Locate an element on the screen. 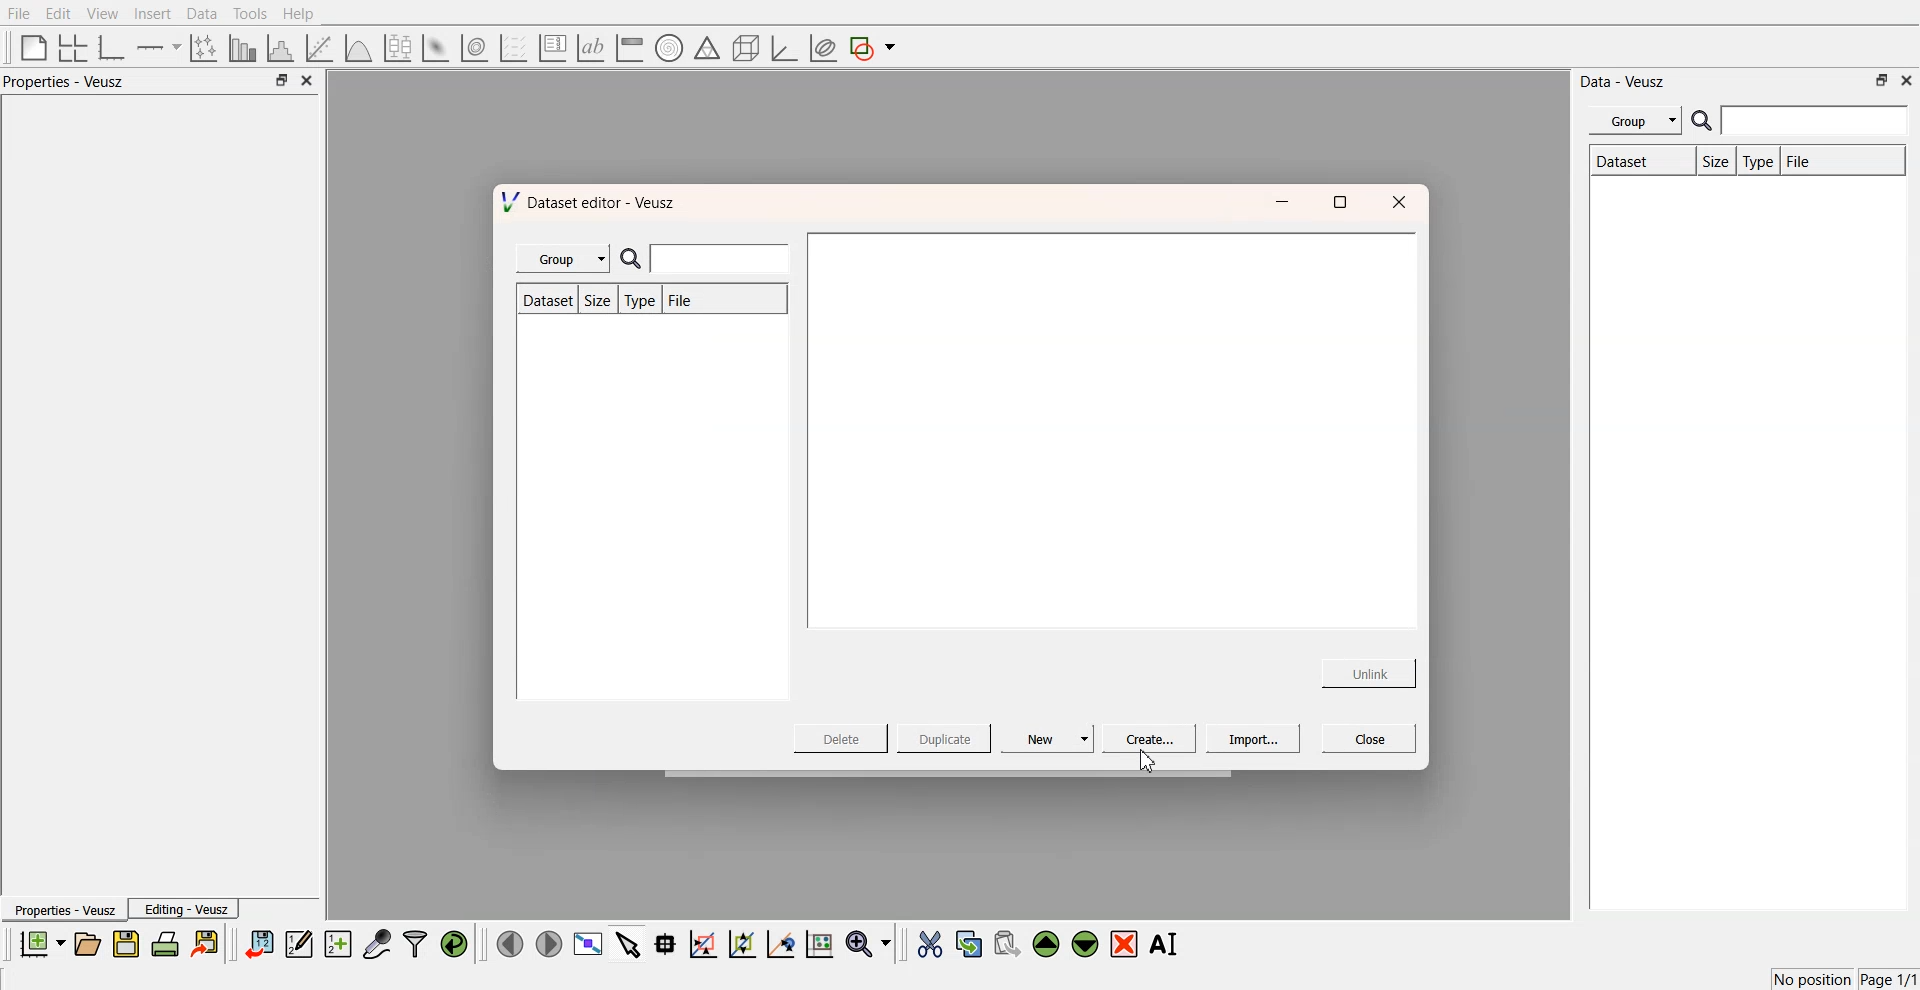 The width and height of the screenshot is (1920, 990). minimise or maximise is located at coordinates (1882, 80).